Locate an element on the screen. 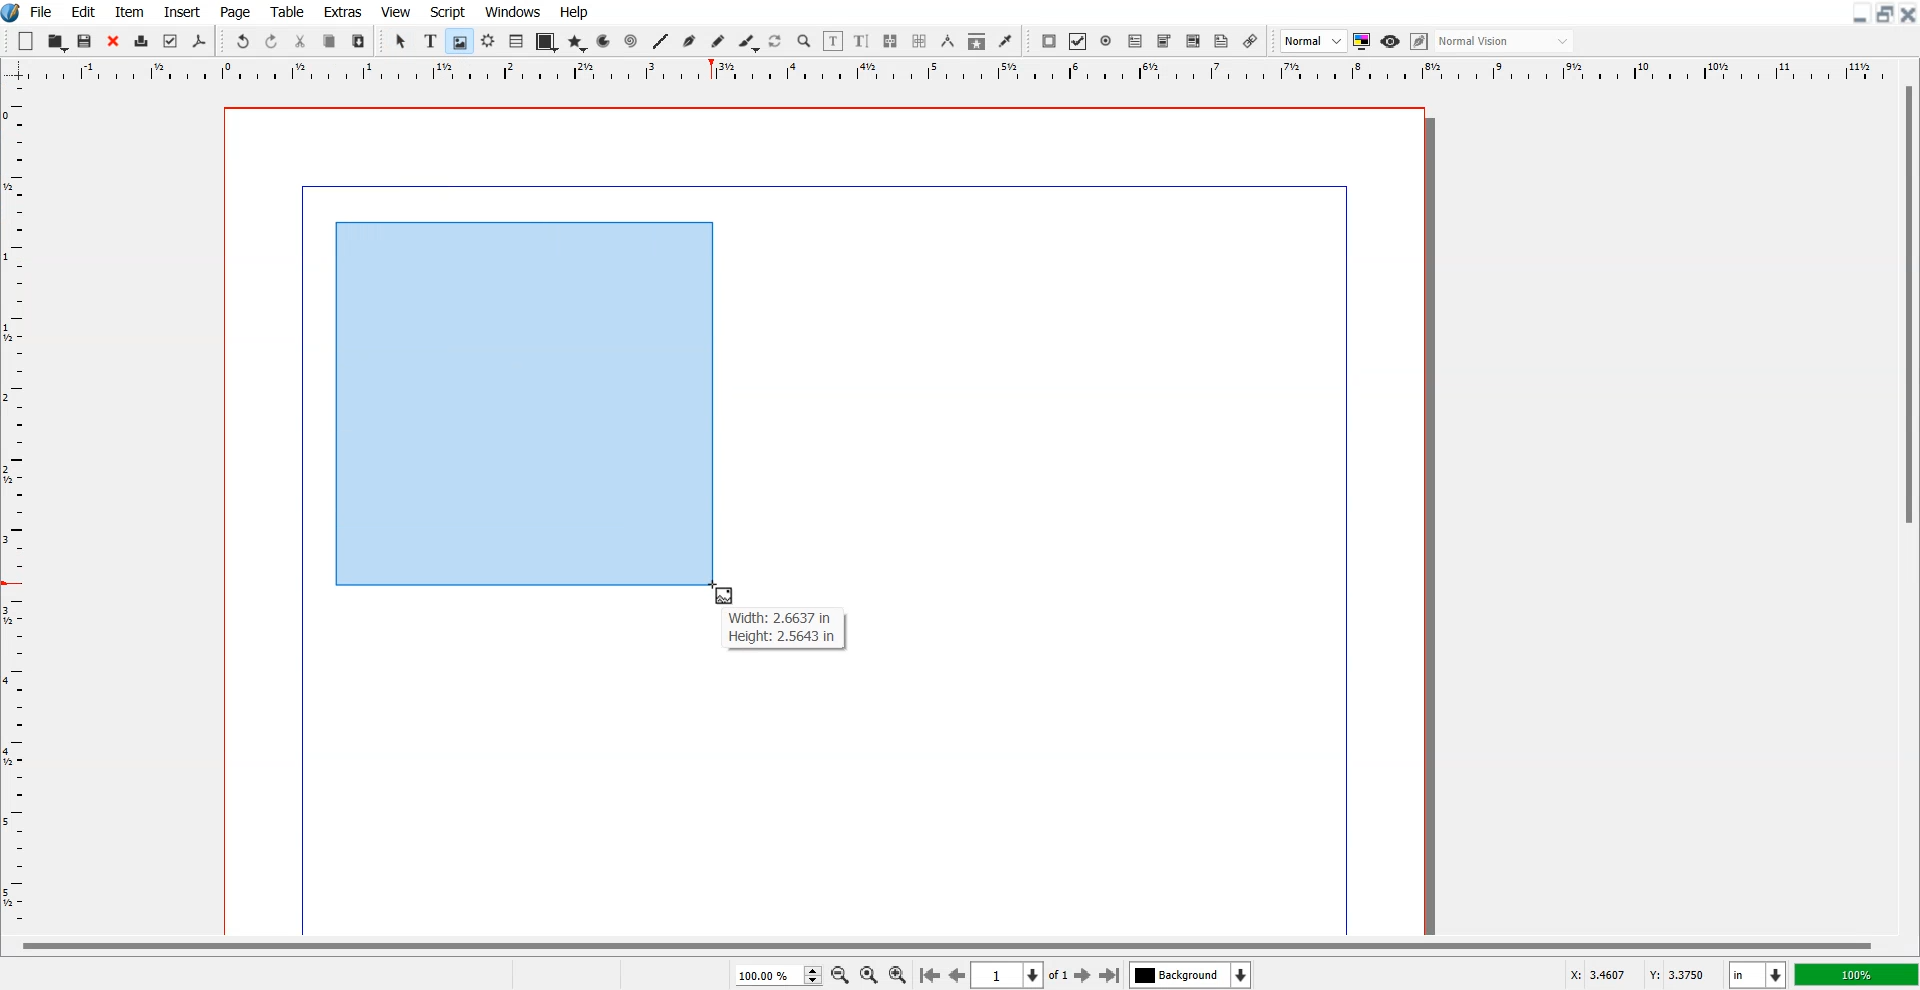  Bezier Curve is located at coordinates (689, 41).